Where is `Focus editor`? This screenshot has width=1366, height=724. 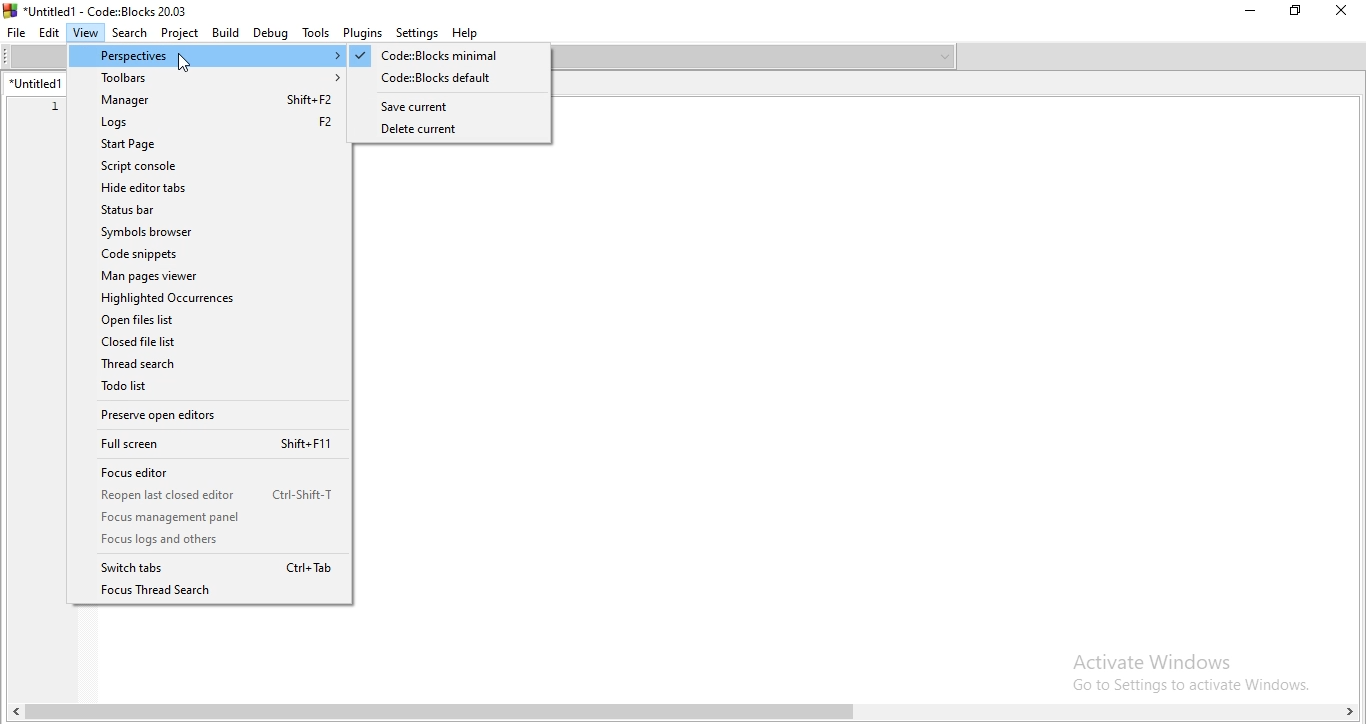 Focus editor is located at coordinates (213, 472).